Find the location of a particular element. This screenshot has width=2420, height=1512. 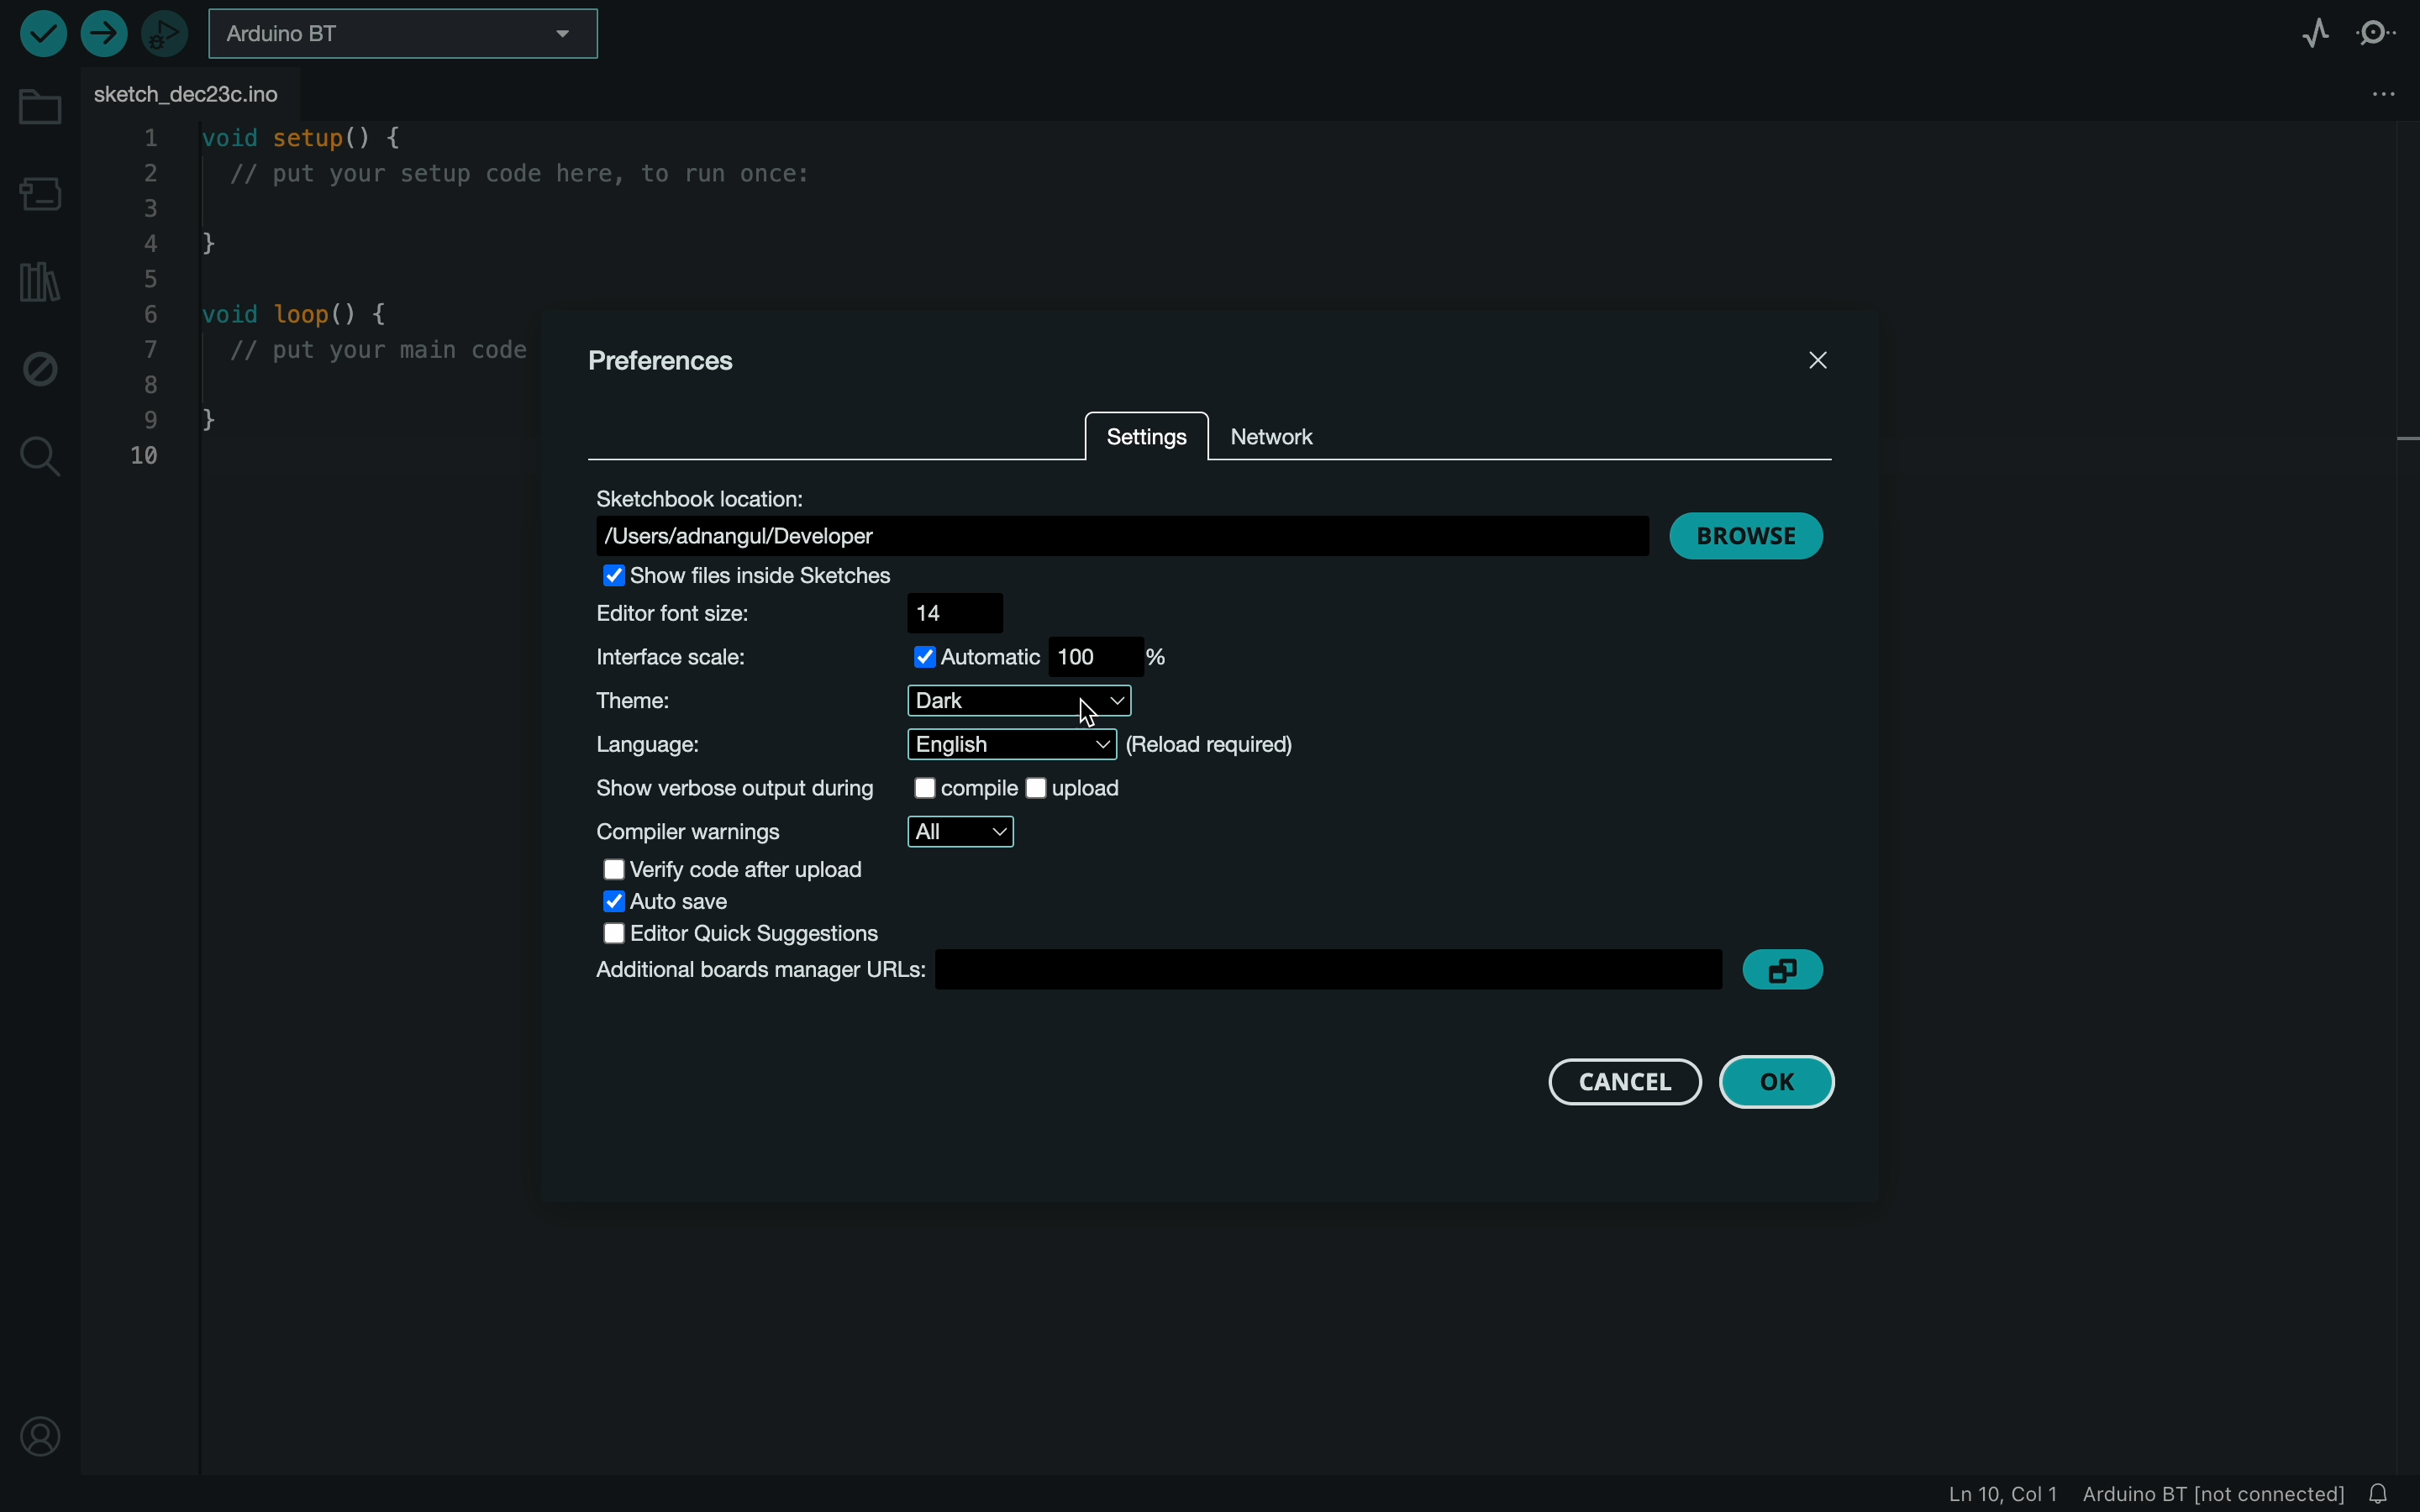

browse is located at coordinates (1758, 536).